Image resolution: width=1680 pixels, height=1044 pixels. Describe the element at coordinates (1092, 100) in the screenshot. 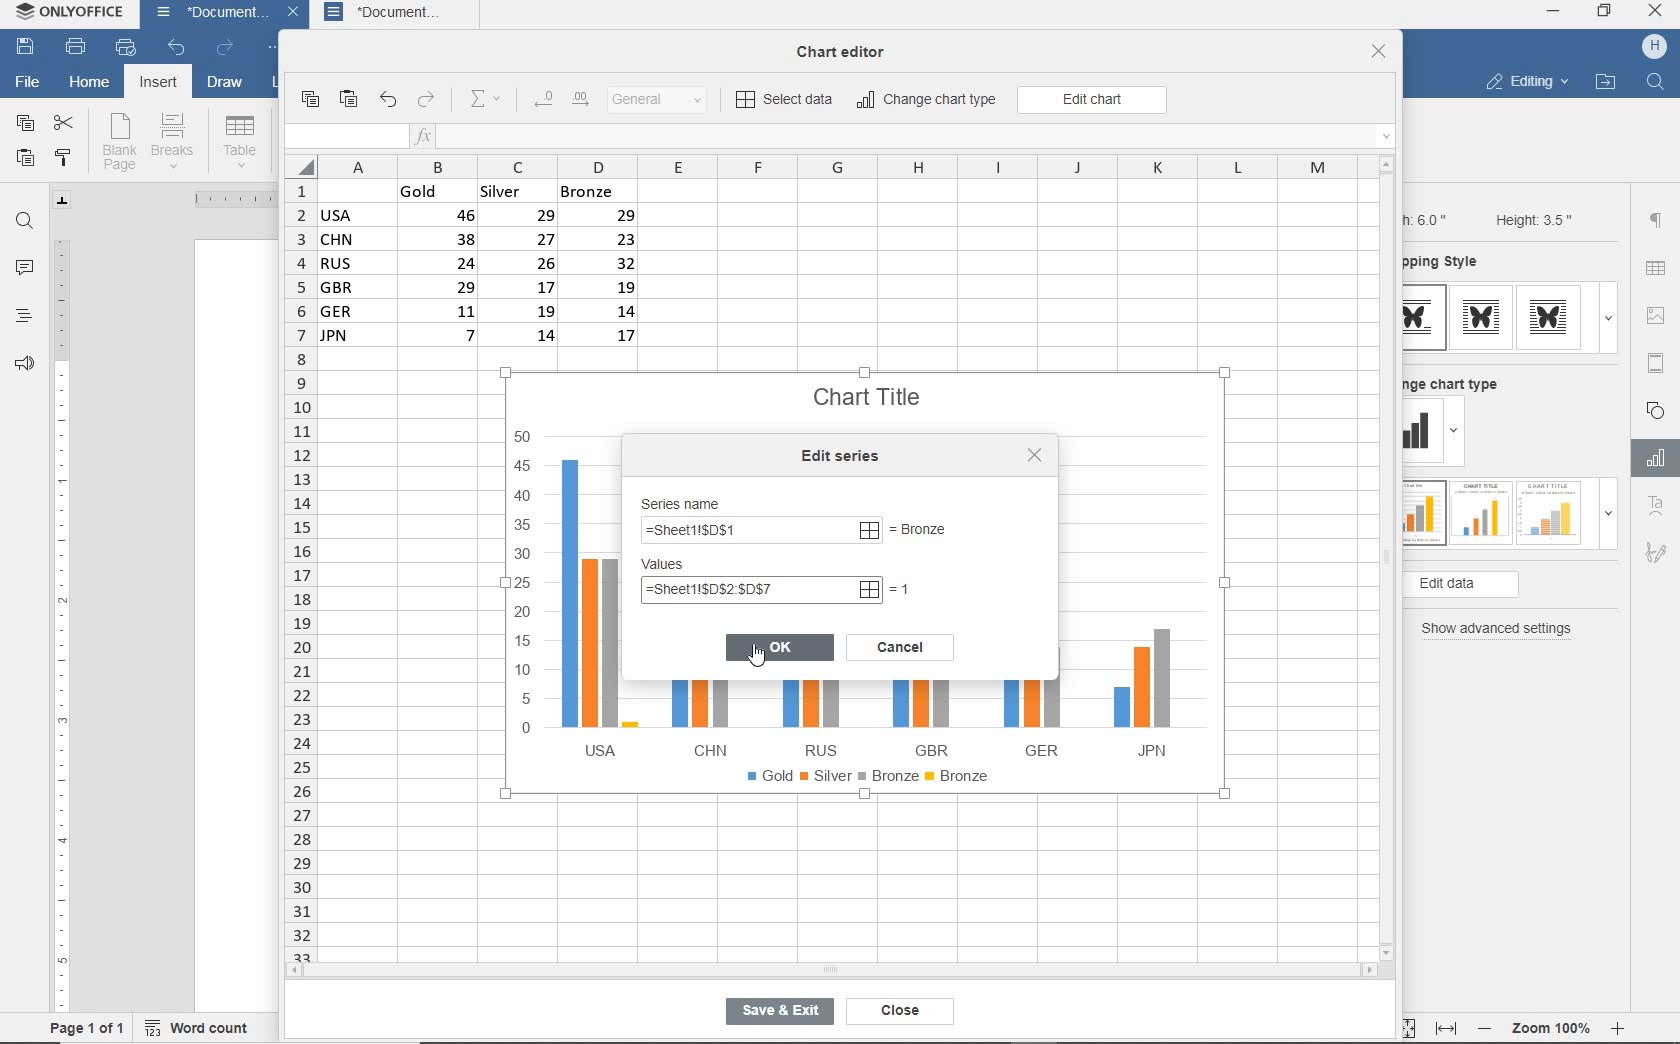

I see `edit chart` at that location.